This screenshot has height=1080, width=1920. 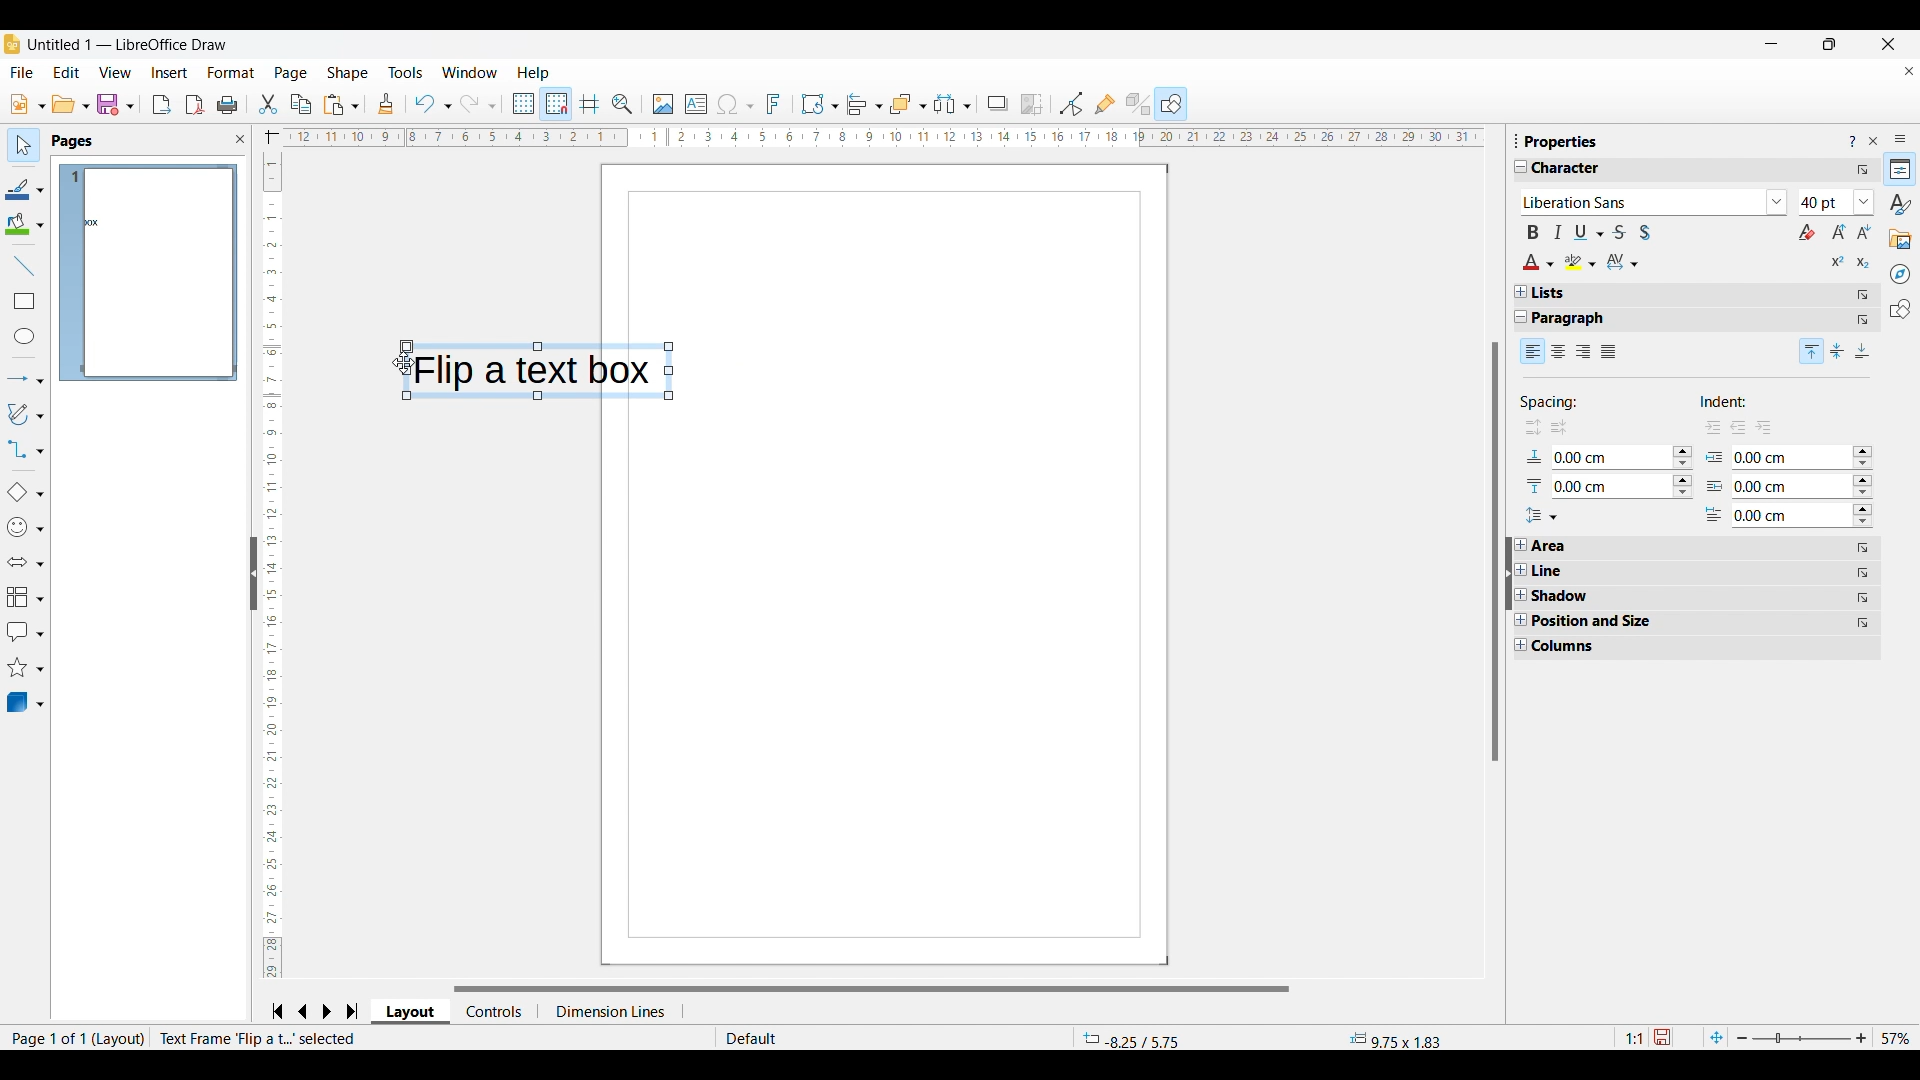 I want to click on Click to collapse sidebar, so click(x=1509, y=573).